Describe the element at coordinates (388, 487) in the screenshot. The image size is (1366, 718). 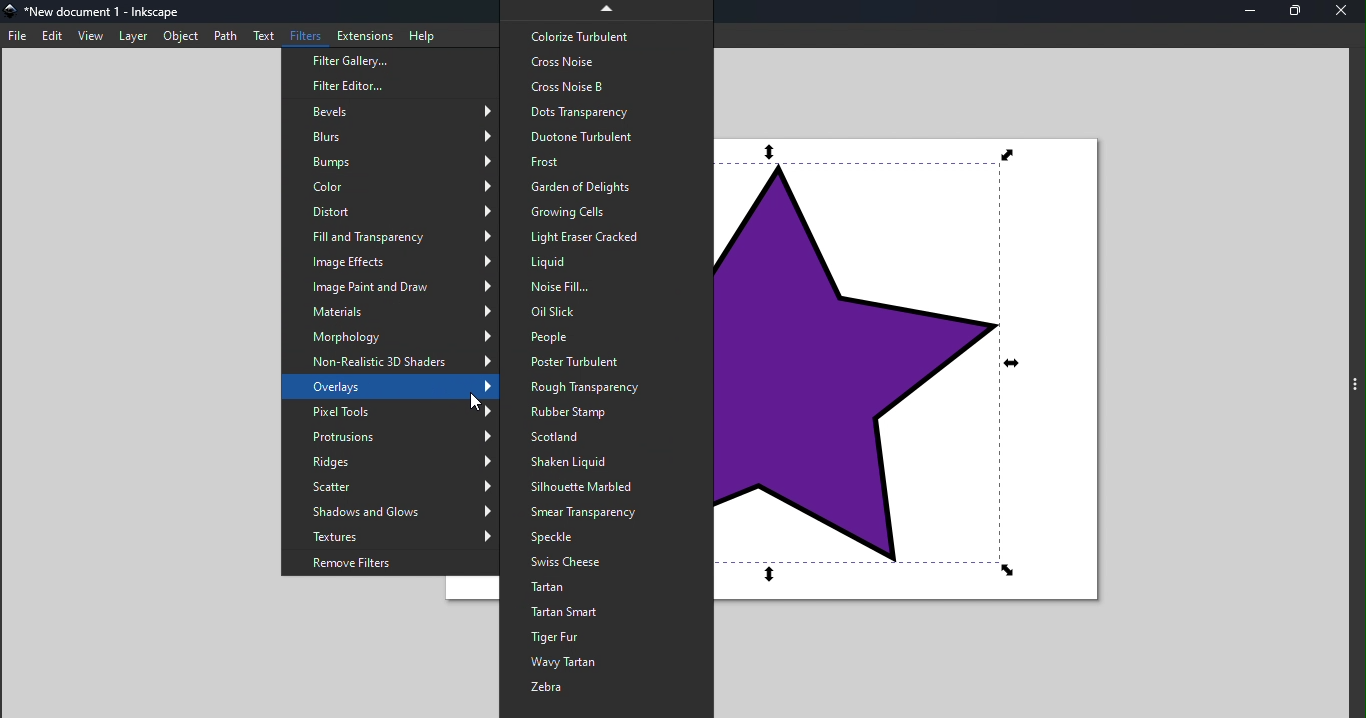
I see `Scatter` at that location.